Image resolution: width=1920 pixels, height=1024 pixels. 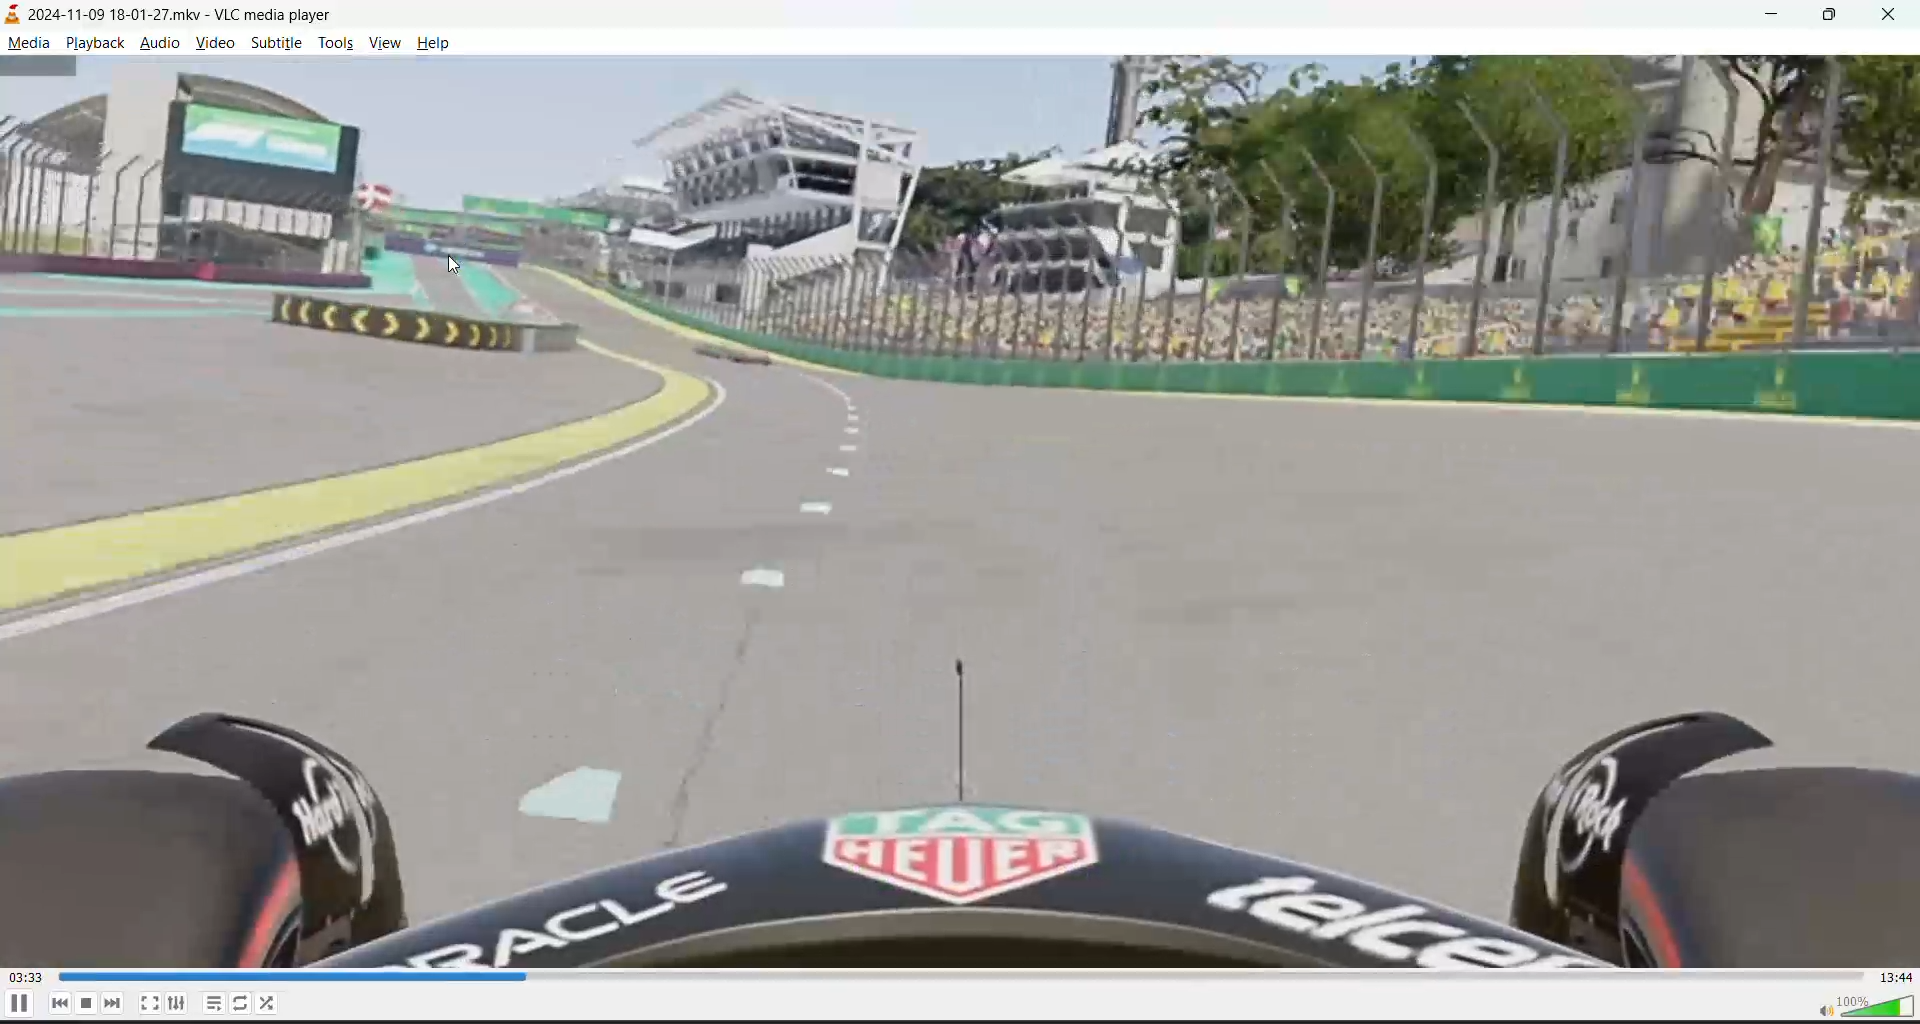 What do you see at coordinates (268, 1004) in the screenshot?
I see `shuffle` at bounding box center [268, 1004].